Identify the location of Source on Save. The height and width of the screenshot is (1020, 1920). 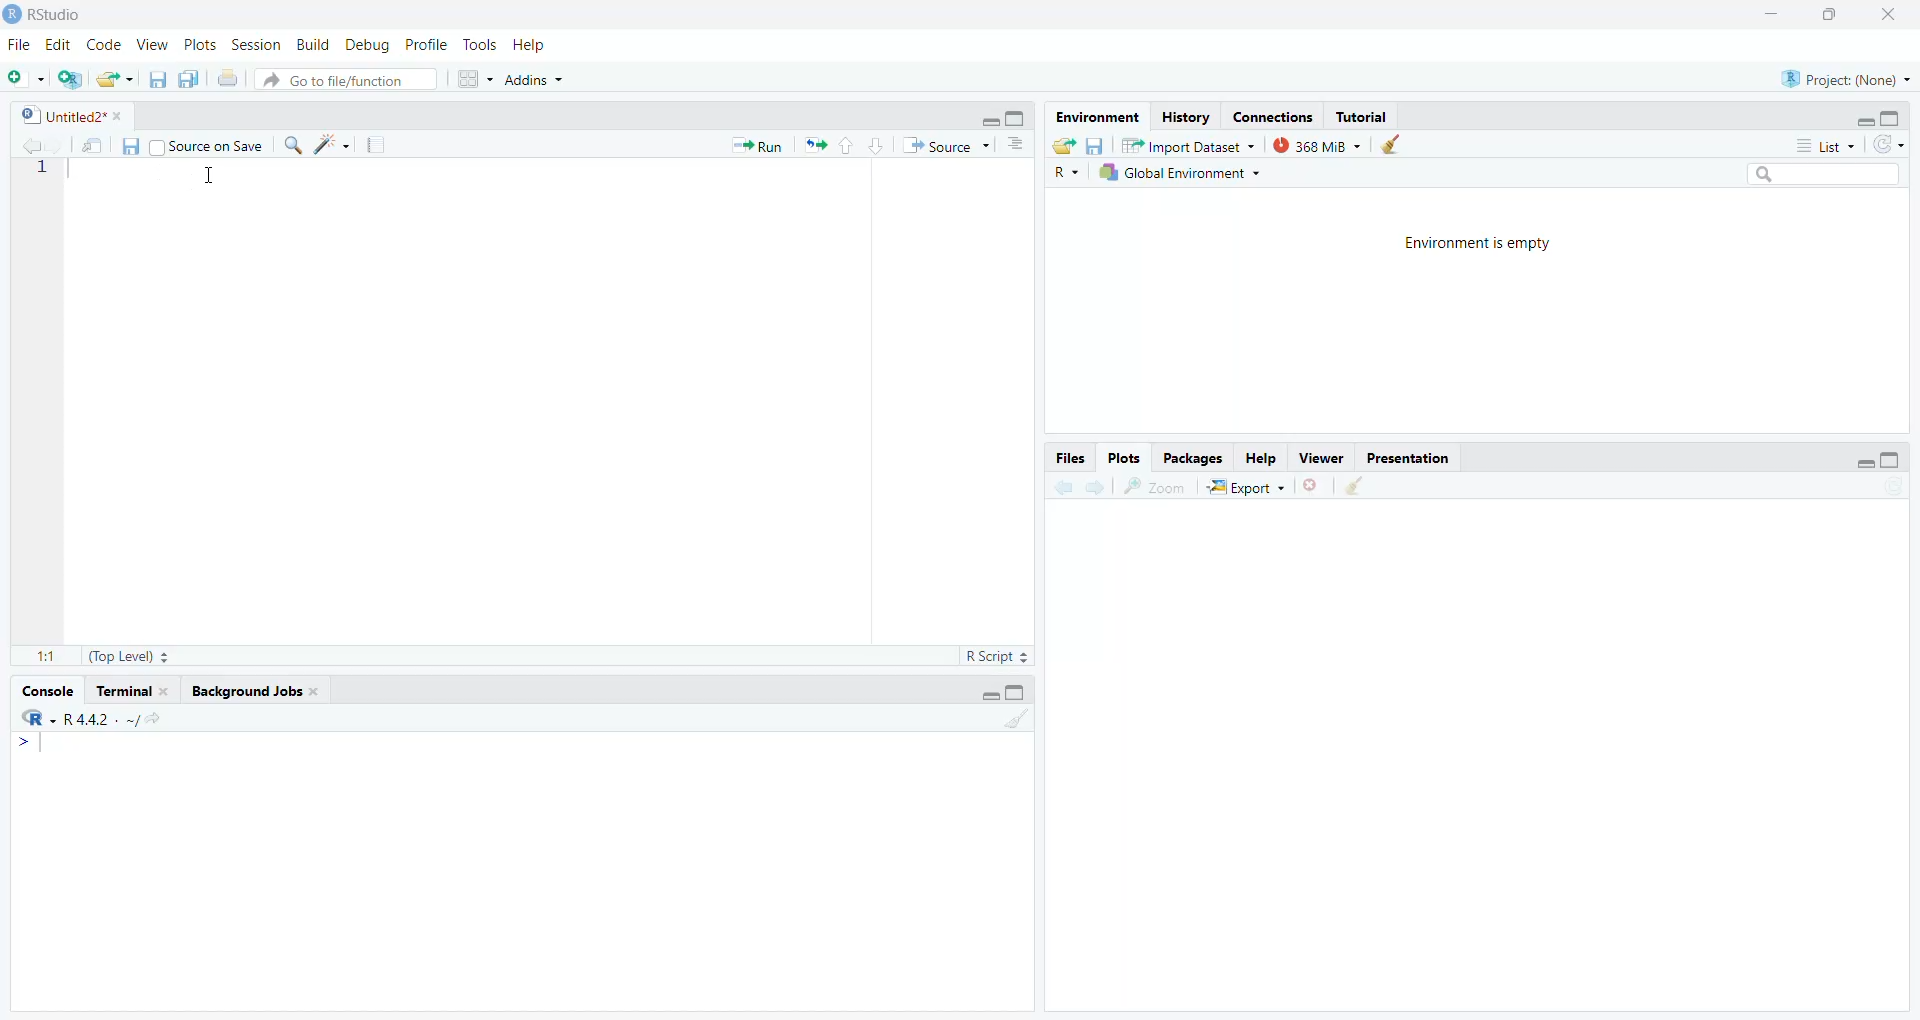
(214, 146).